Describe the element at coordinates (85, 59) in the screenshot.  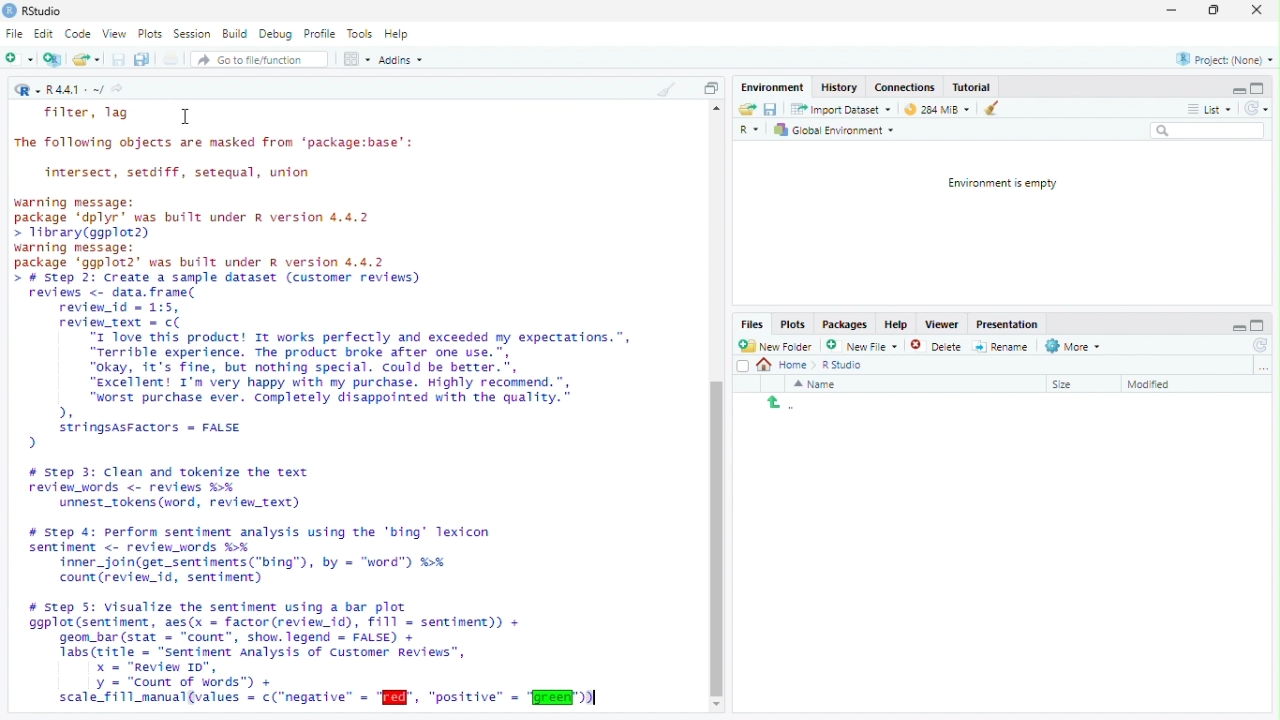
I see `Open` at that location.